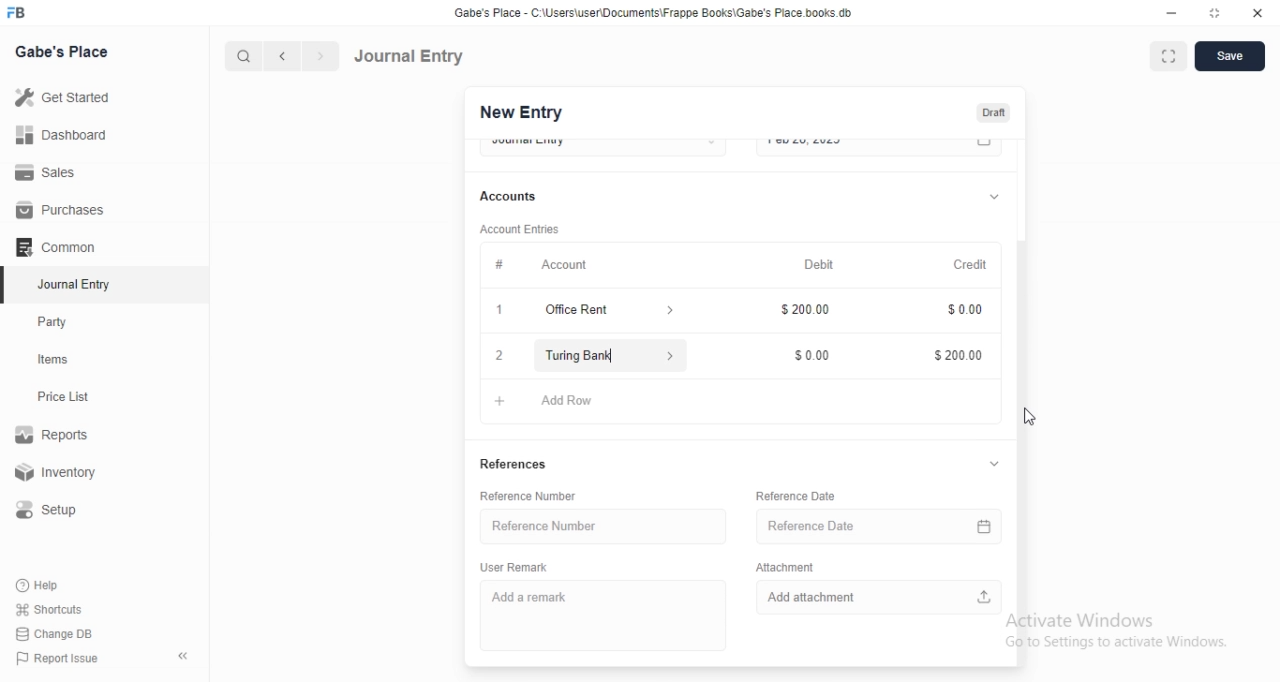 This screenshot has height=682, width=1280. Describe the element at coordinates (241, 56) in the screenshot. I see `search` at that location.